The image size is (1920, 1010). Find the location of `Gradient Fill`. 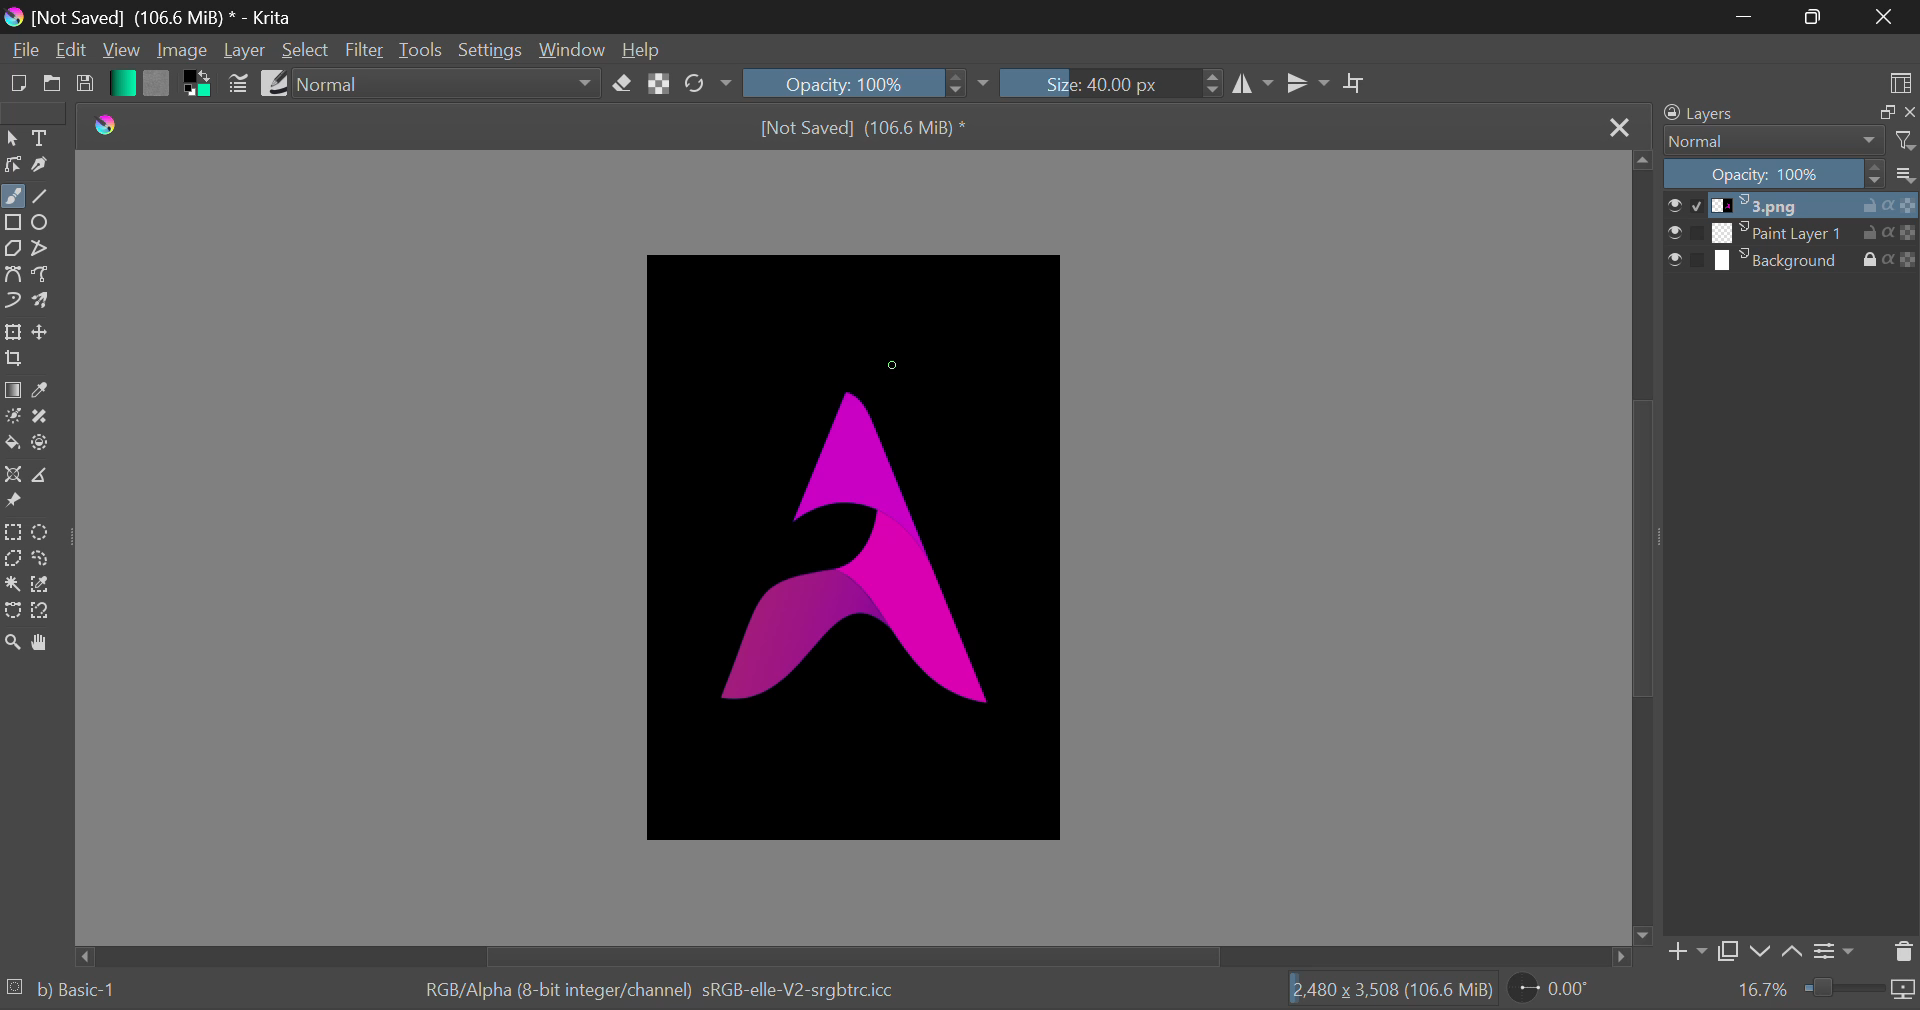

Gradient Fill is located at coordinates (13, 390).